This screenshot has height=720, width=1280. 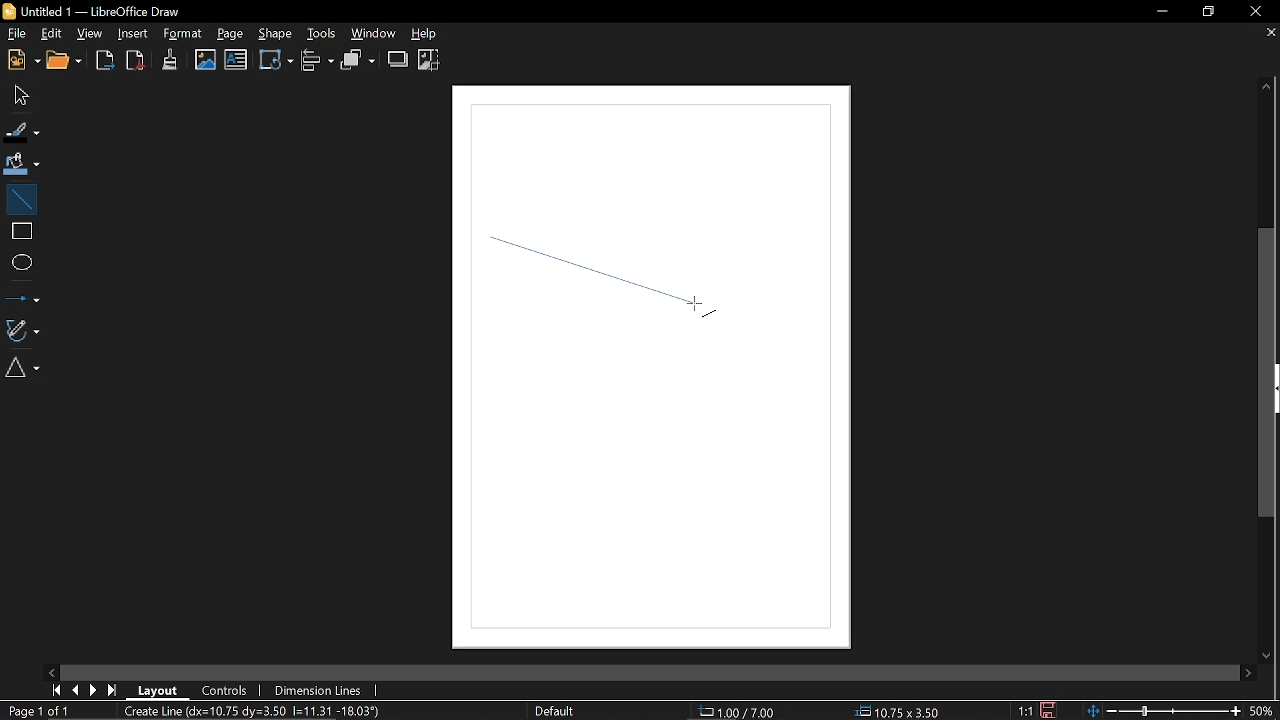 I want to click on File, so click(x=16, y=33).